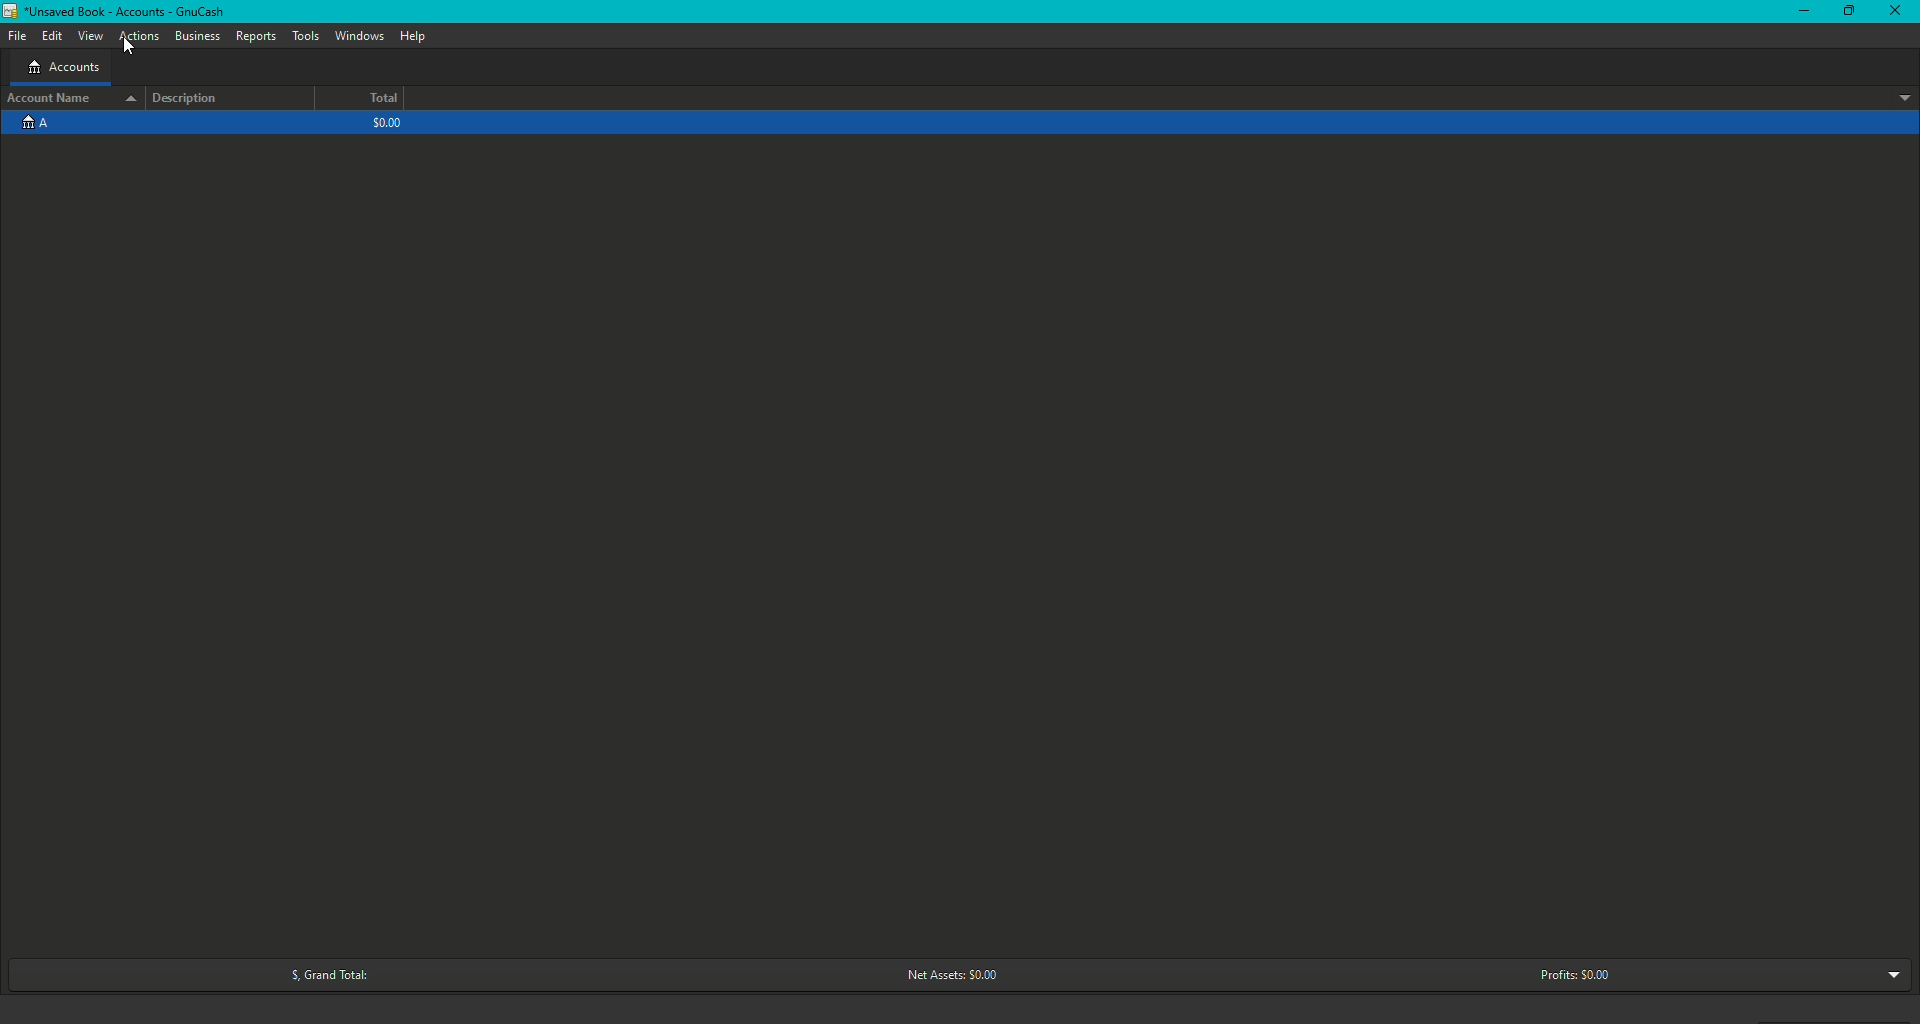 Image resolution: width=1920 pixels, height=1024 pixels. What do you see at coordinates (189, 98) in the screenshot?
I see `Description` at bounding box center [189, 98].